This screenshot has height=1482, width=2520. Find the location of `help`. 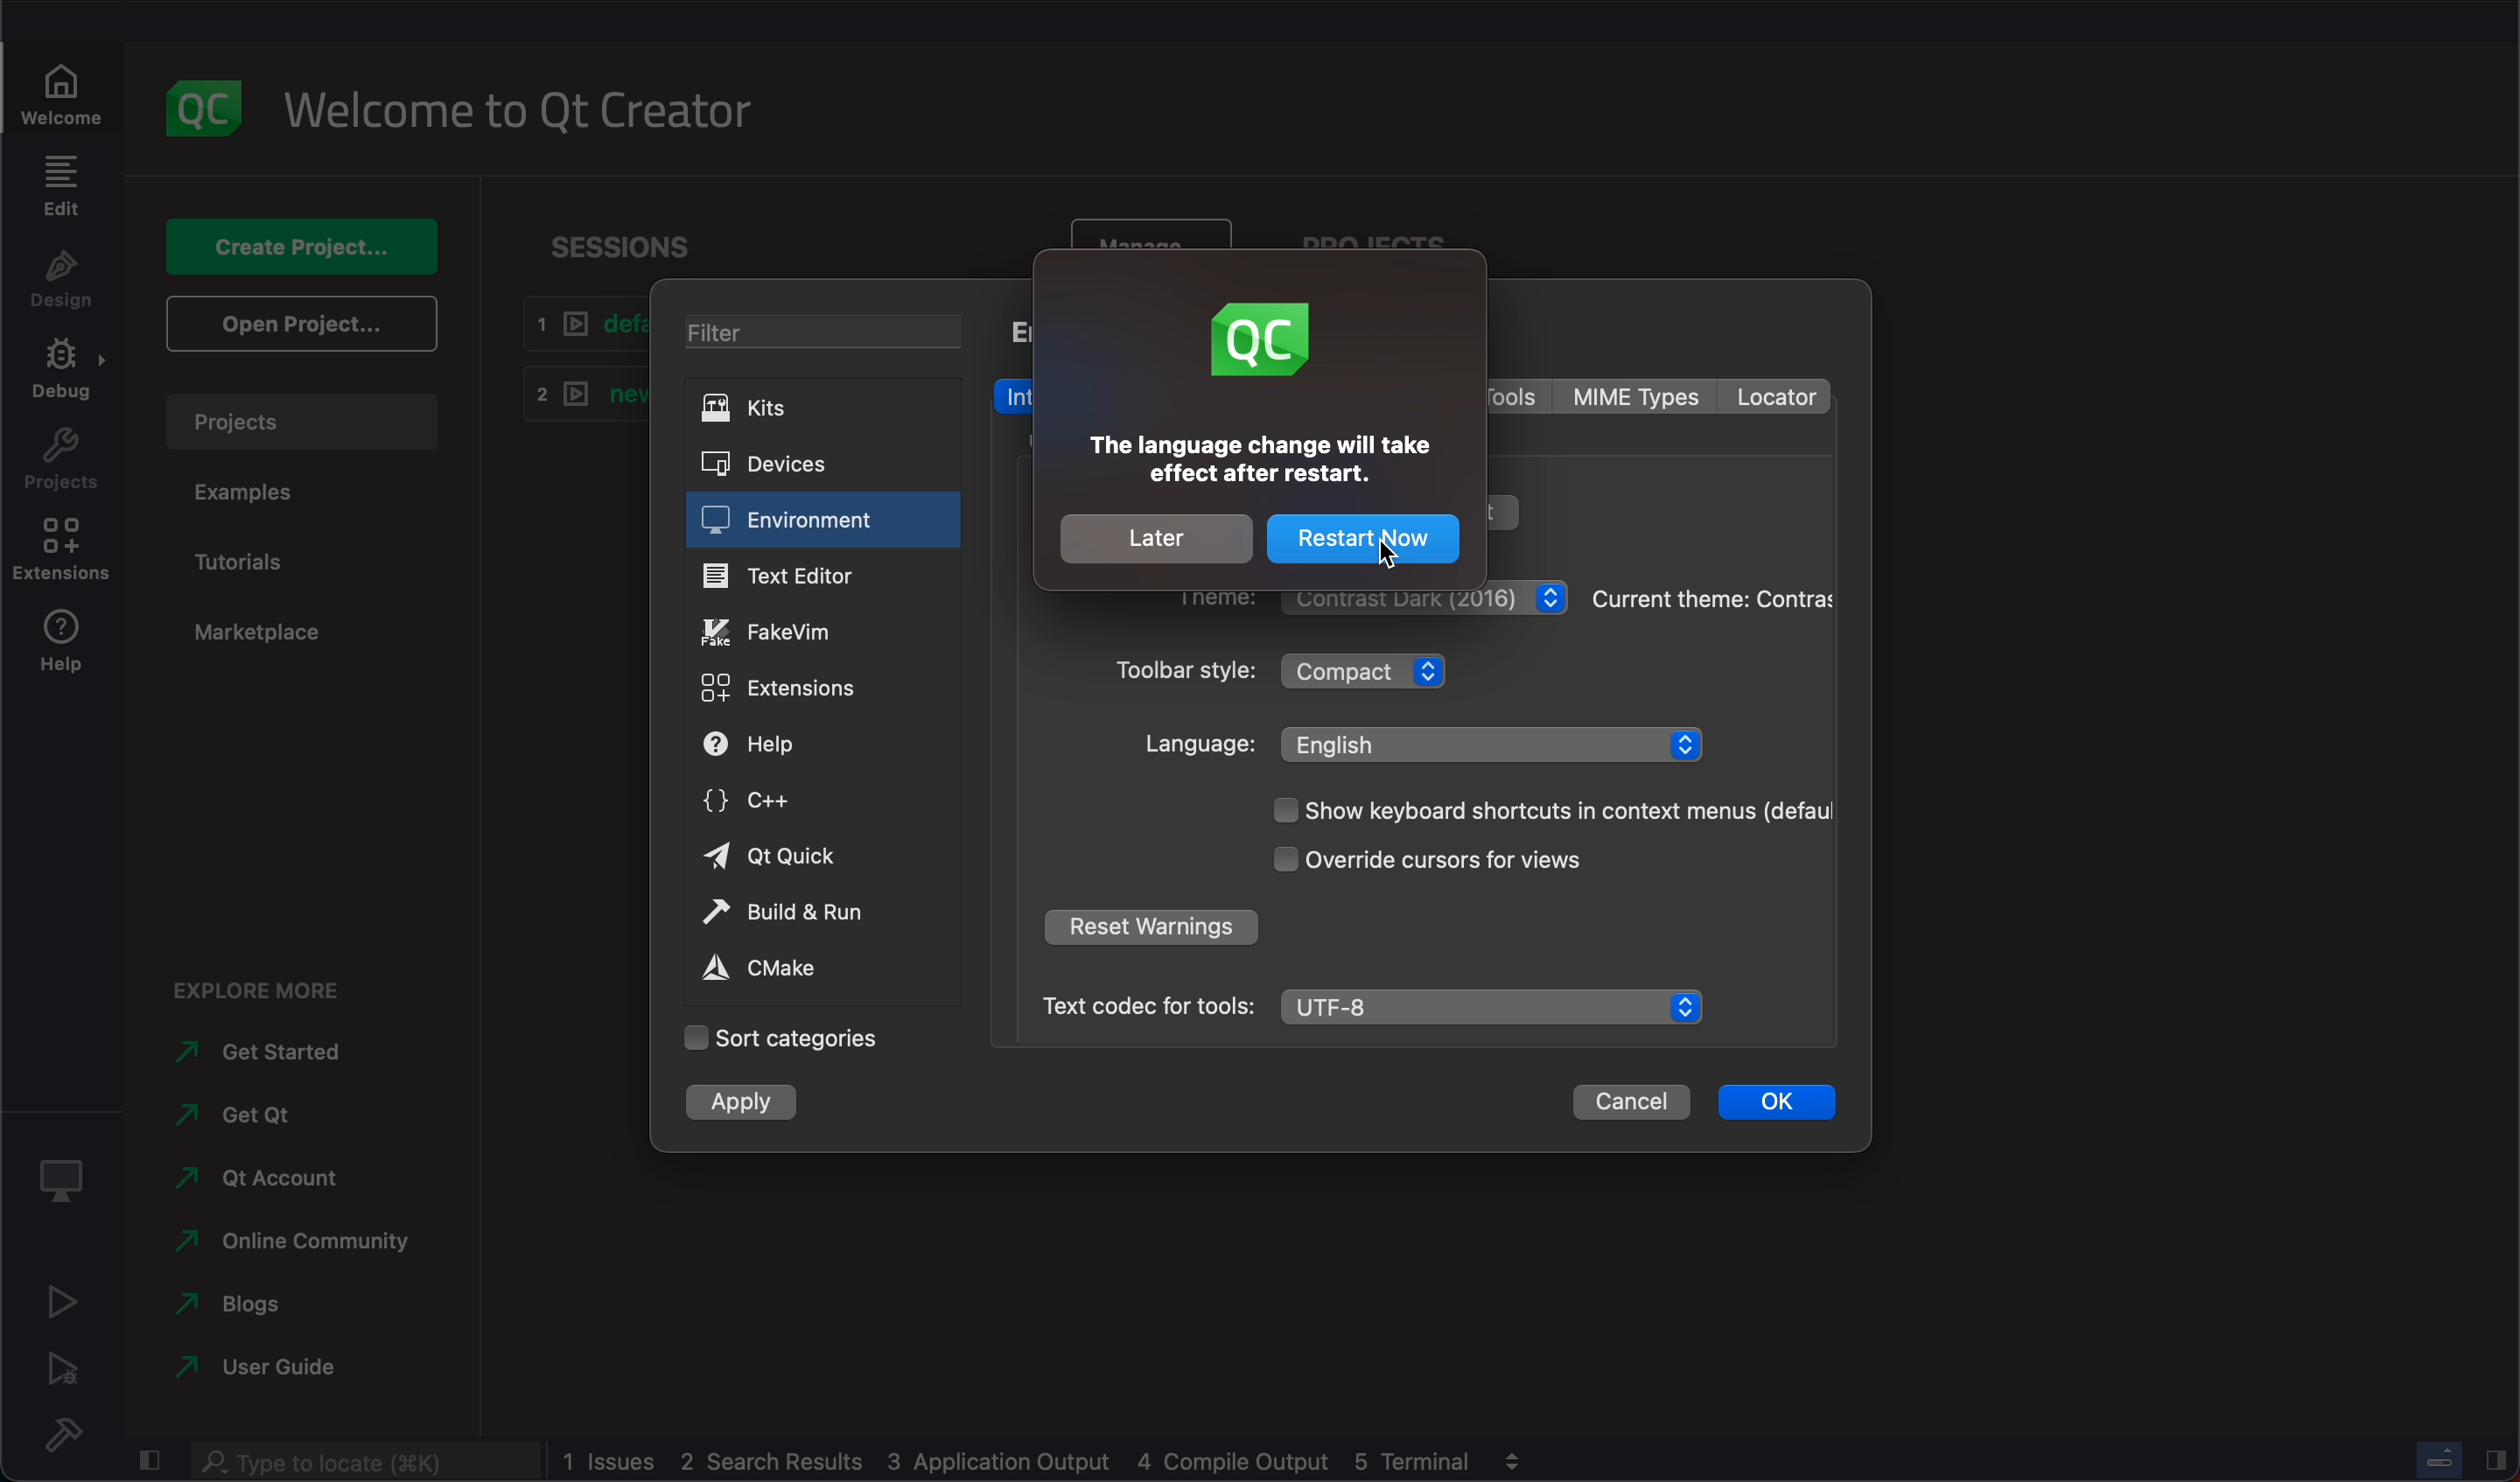

help is located at coordinates (824, 741).